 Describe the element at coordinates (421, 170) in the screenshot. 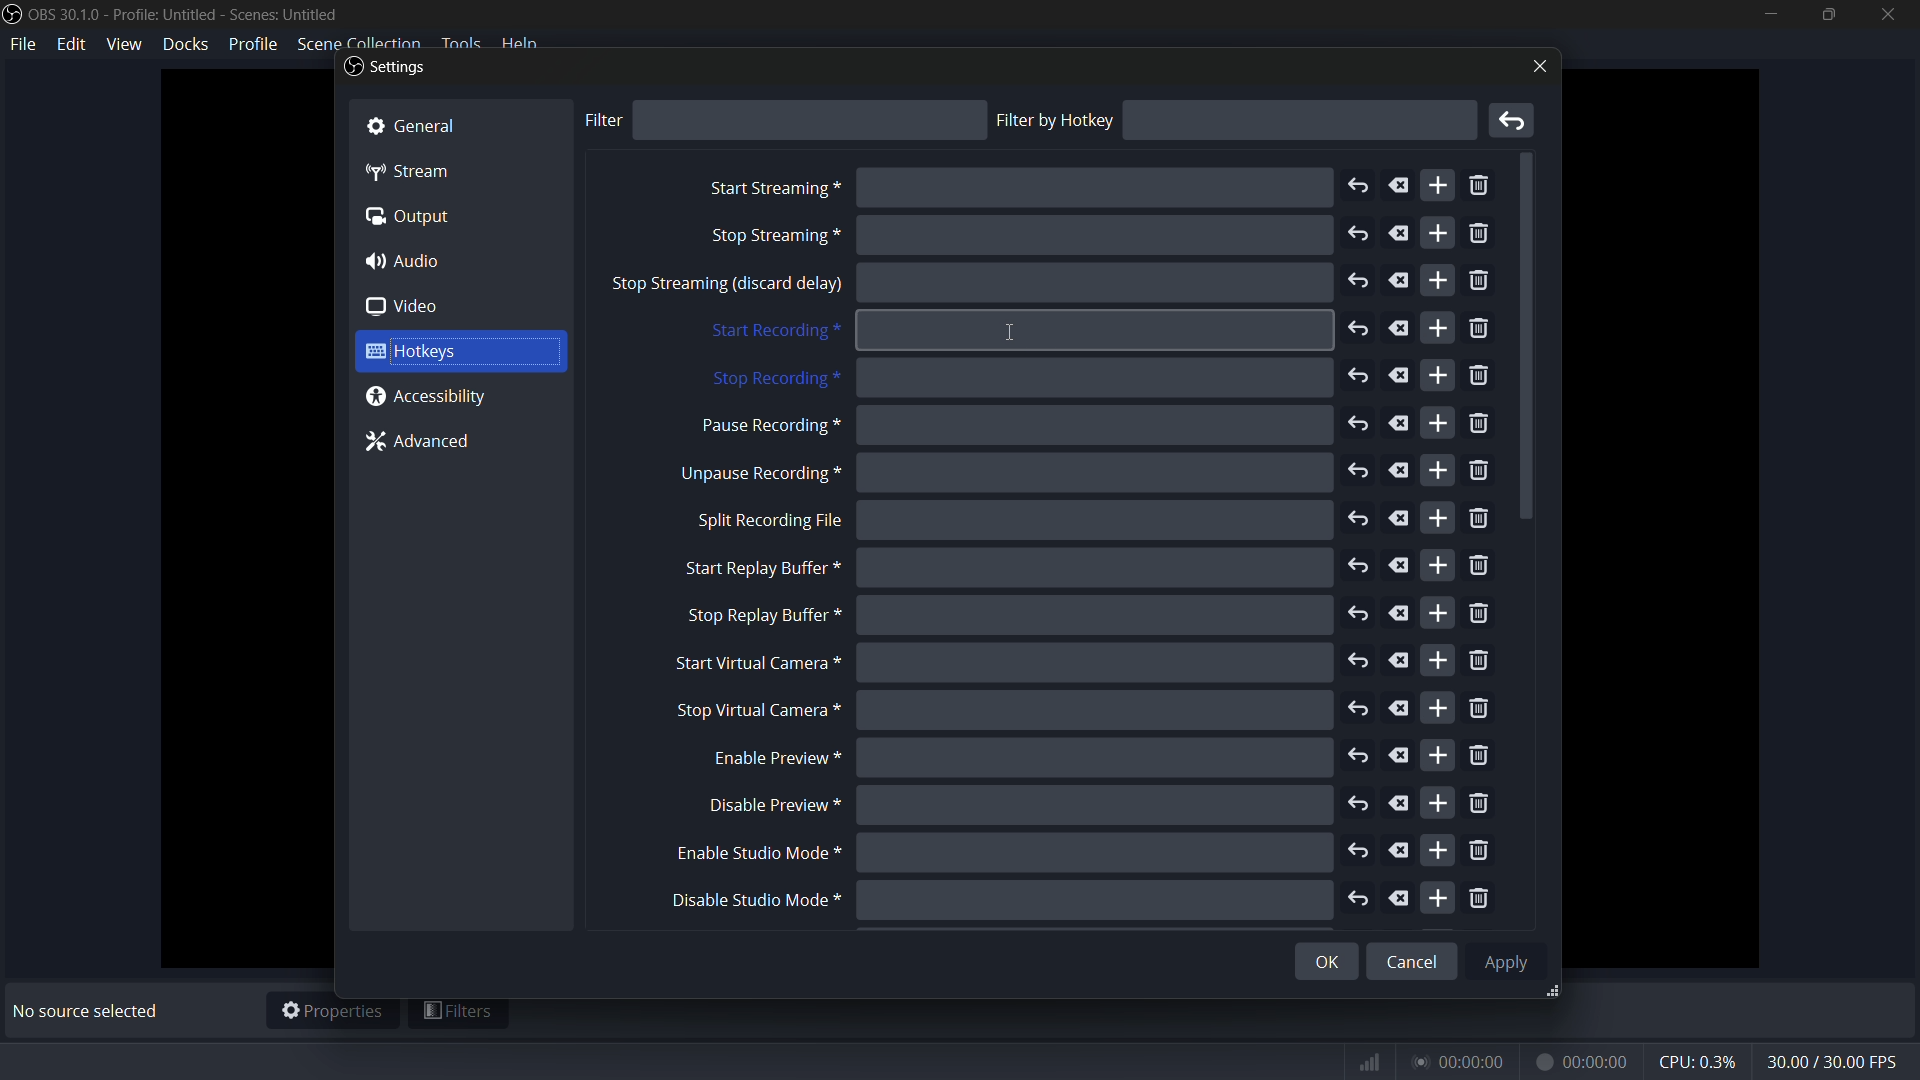

I see `“4p Stream` at that location.